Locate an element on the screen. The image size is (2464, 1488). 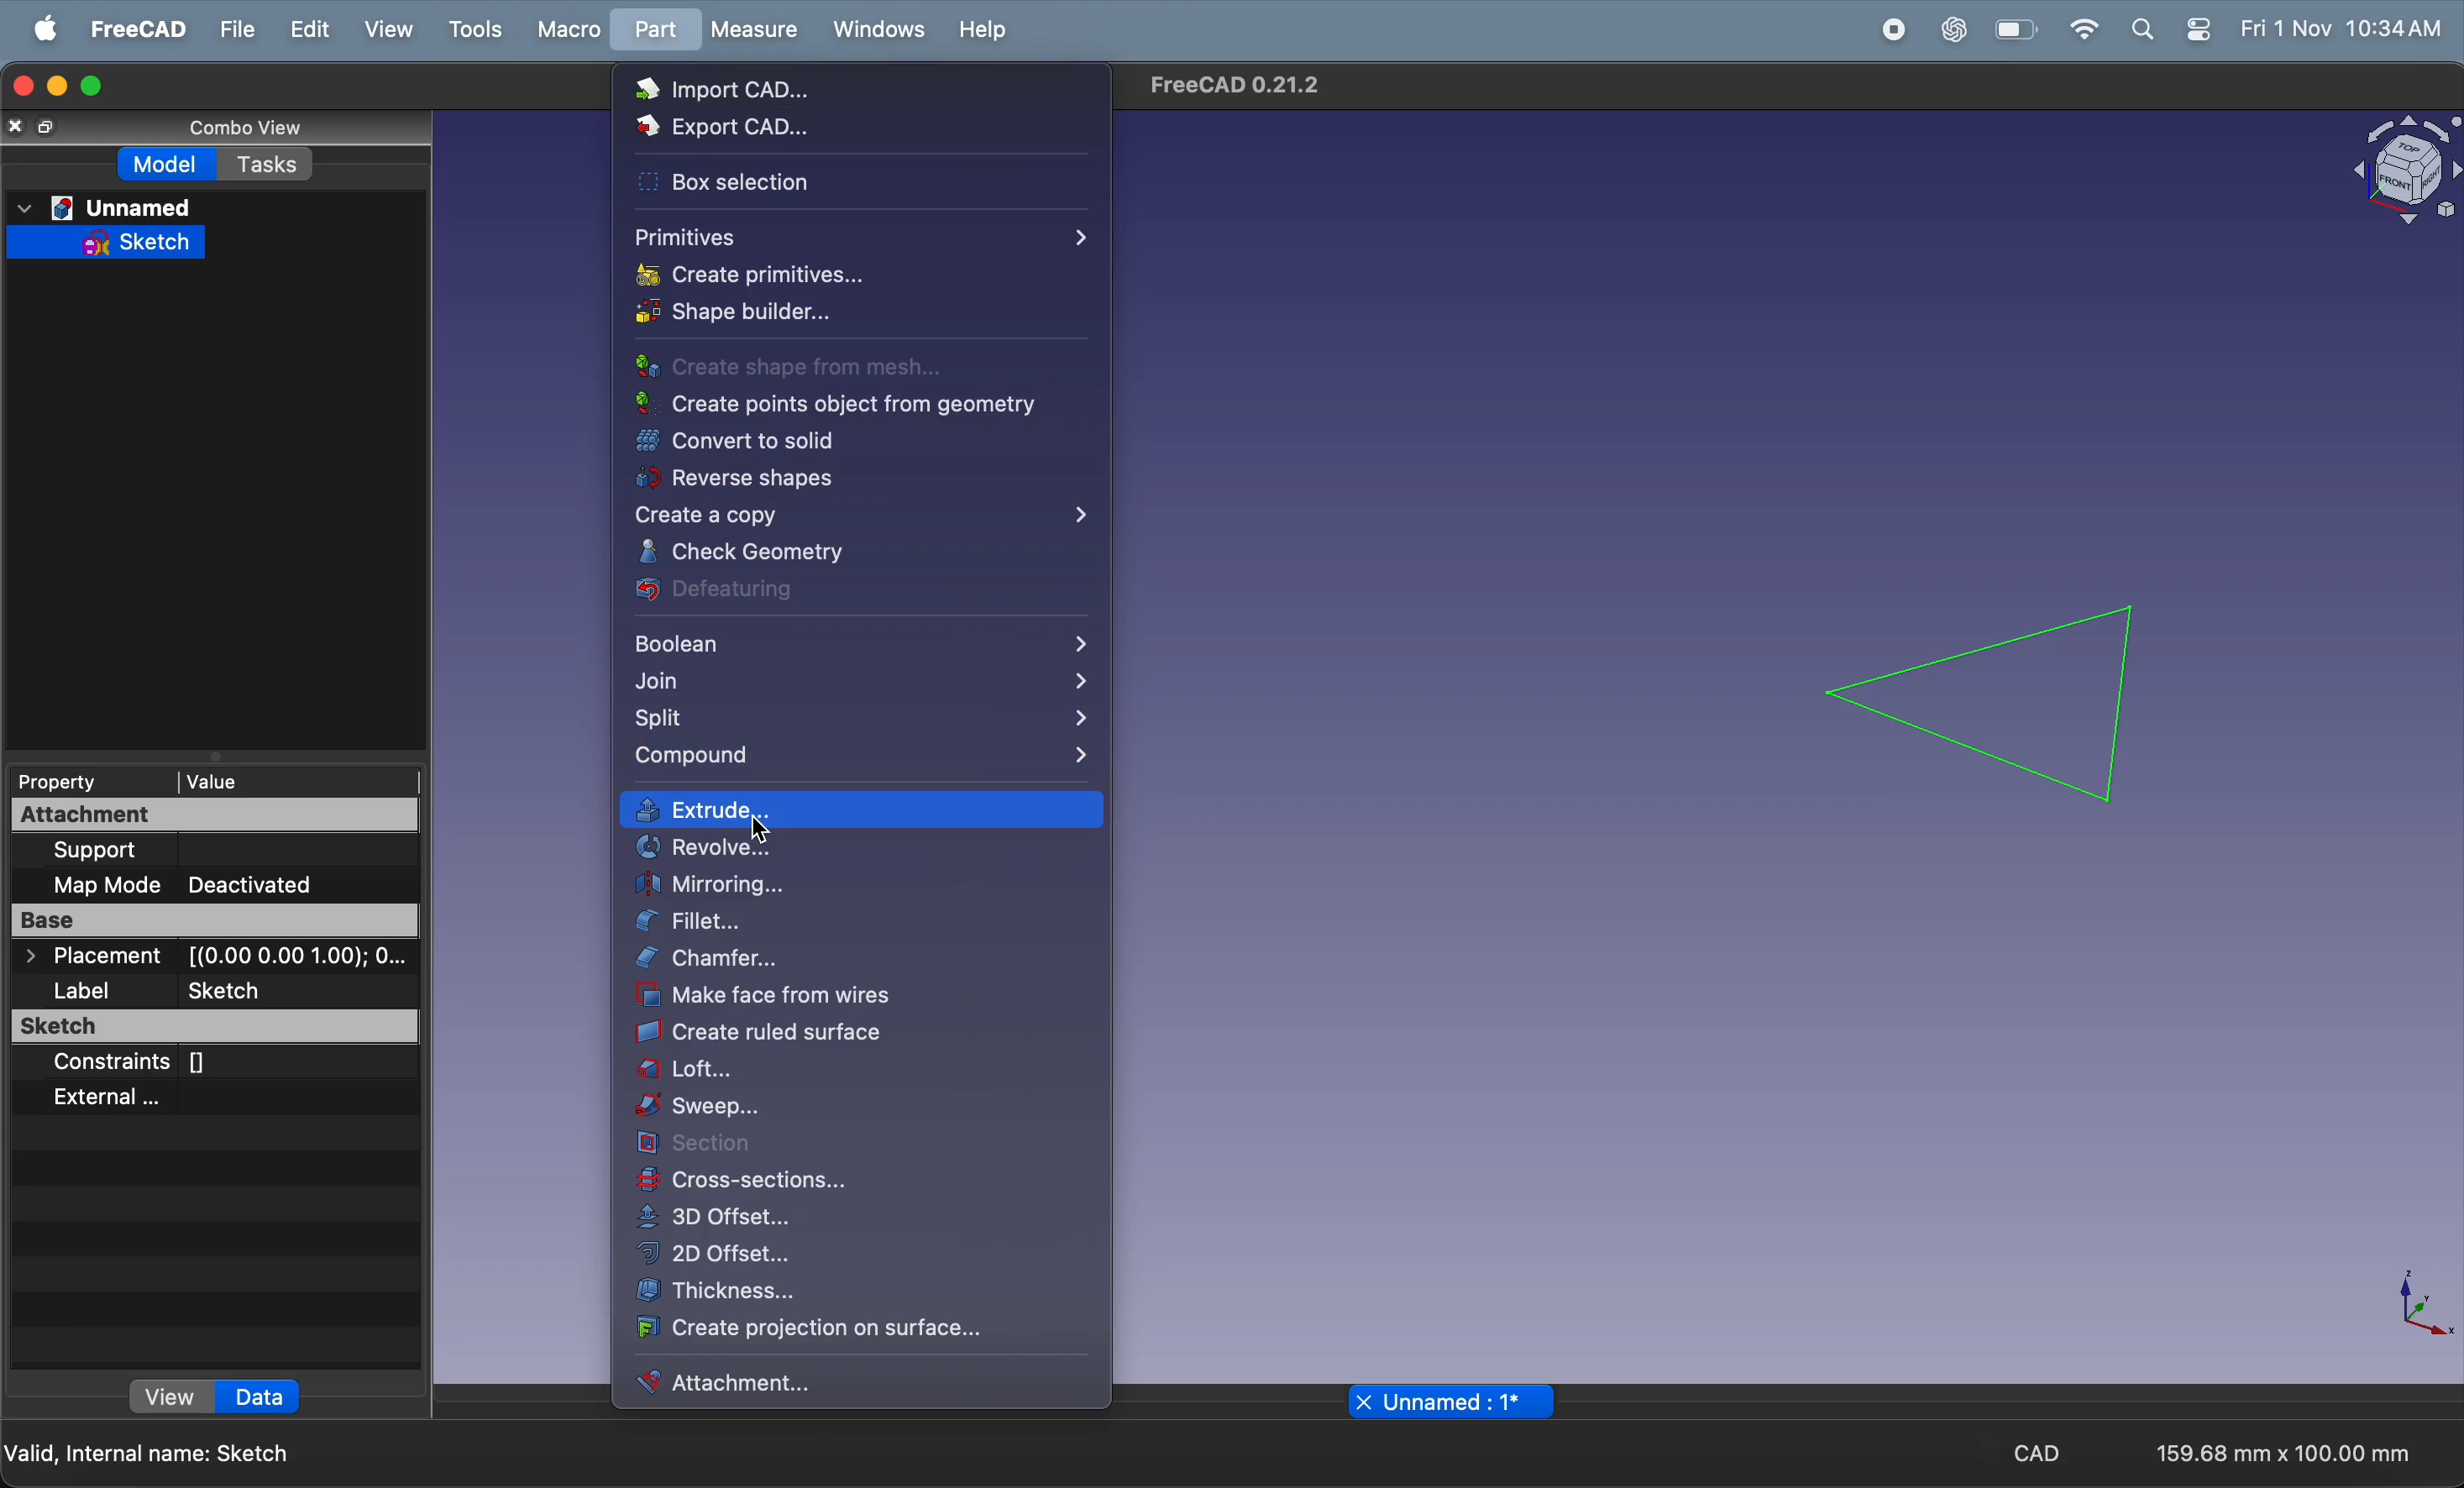
constraints [] is located at coordinates (191, 1064).